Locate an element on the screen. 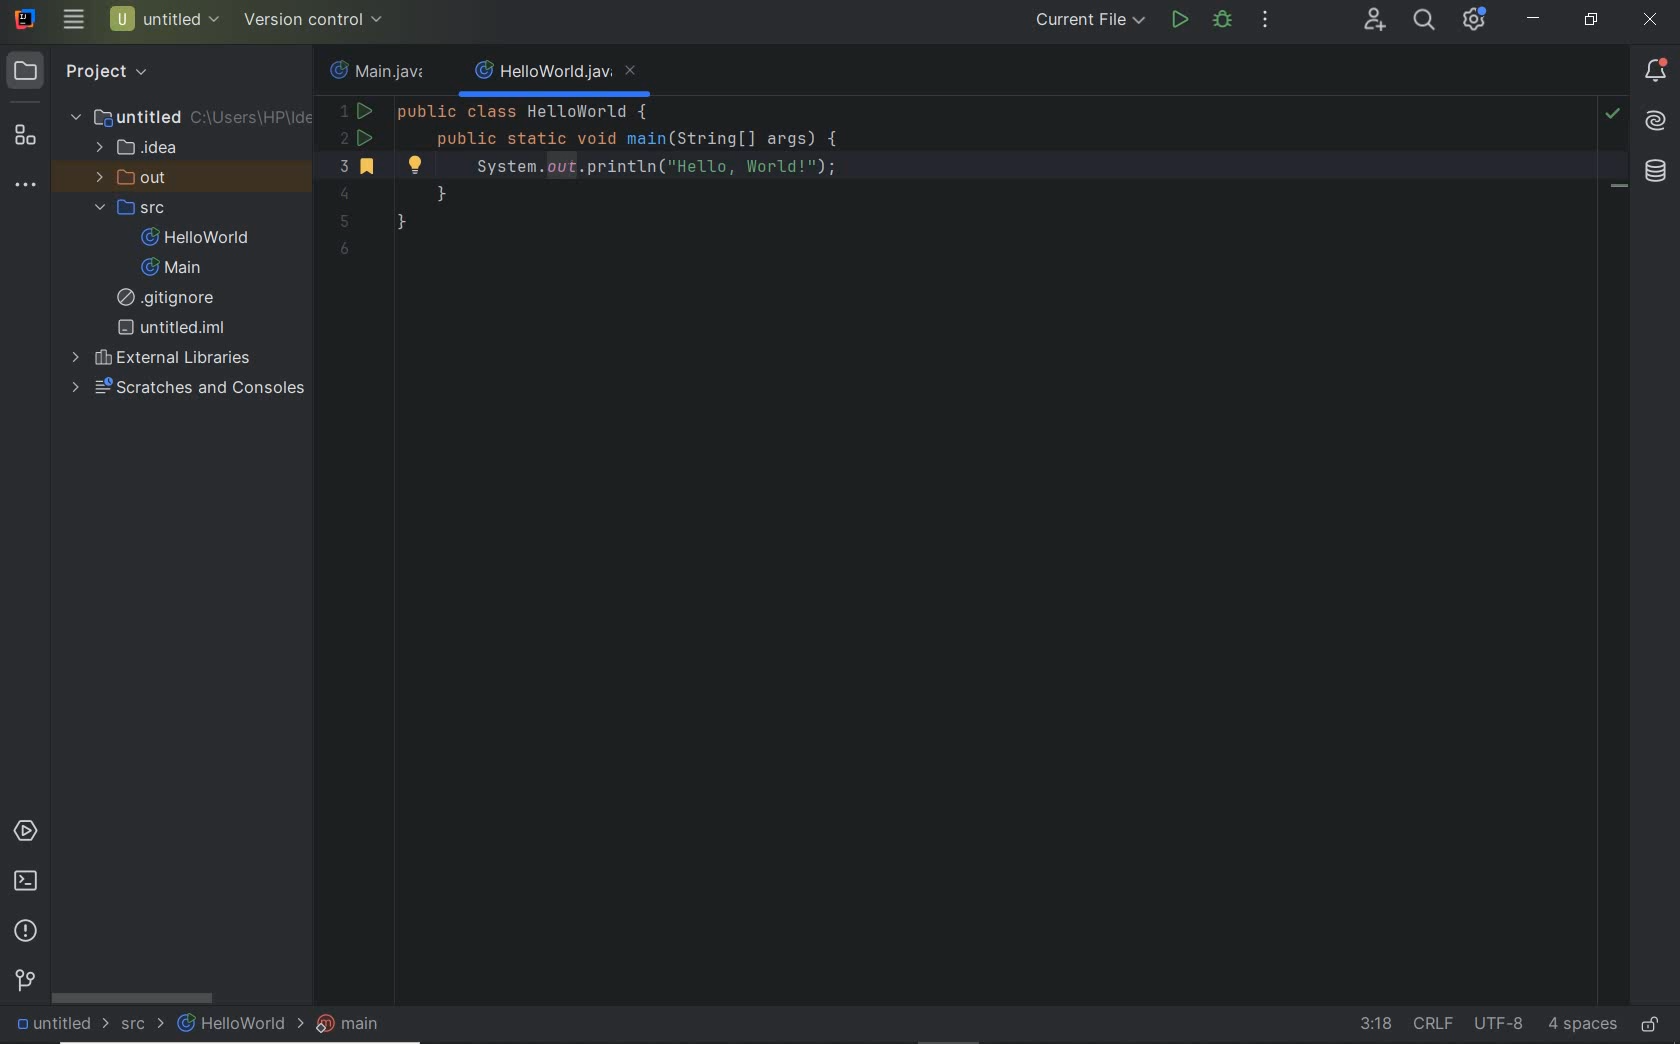 This screenshot has width=1680, height=1044. HelloWorld is located at coordinates (196, 237).